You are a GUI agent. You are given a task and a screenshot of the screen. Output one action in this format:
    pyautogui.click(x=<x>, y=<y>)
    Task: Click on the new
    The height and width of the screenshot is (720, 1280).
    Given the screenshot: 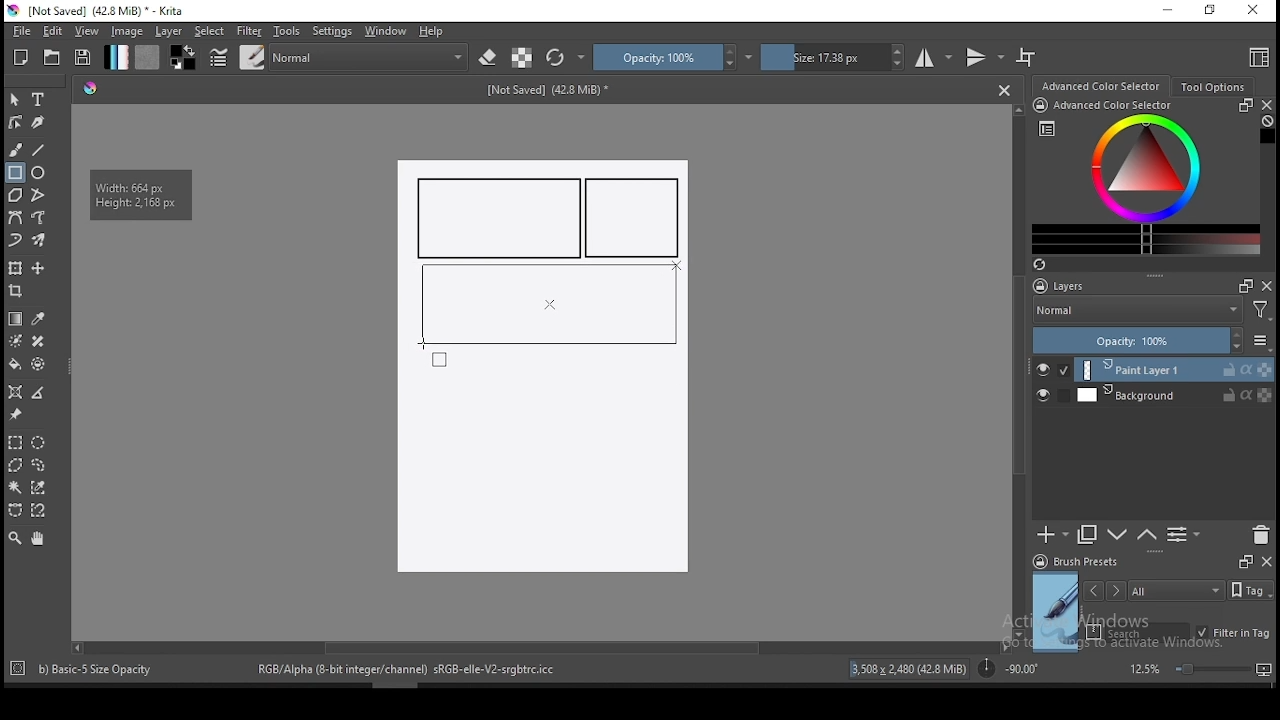 What is the action you would take?
    pyautogui.click(x=21, y=57)
    